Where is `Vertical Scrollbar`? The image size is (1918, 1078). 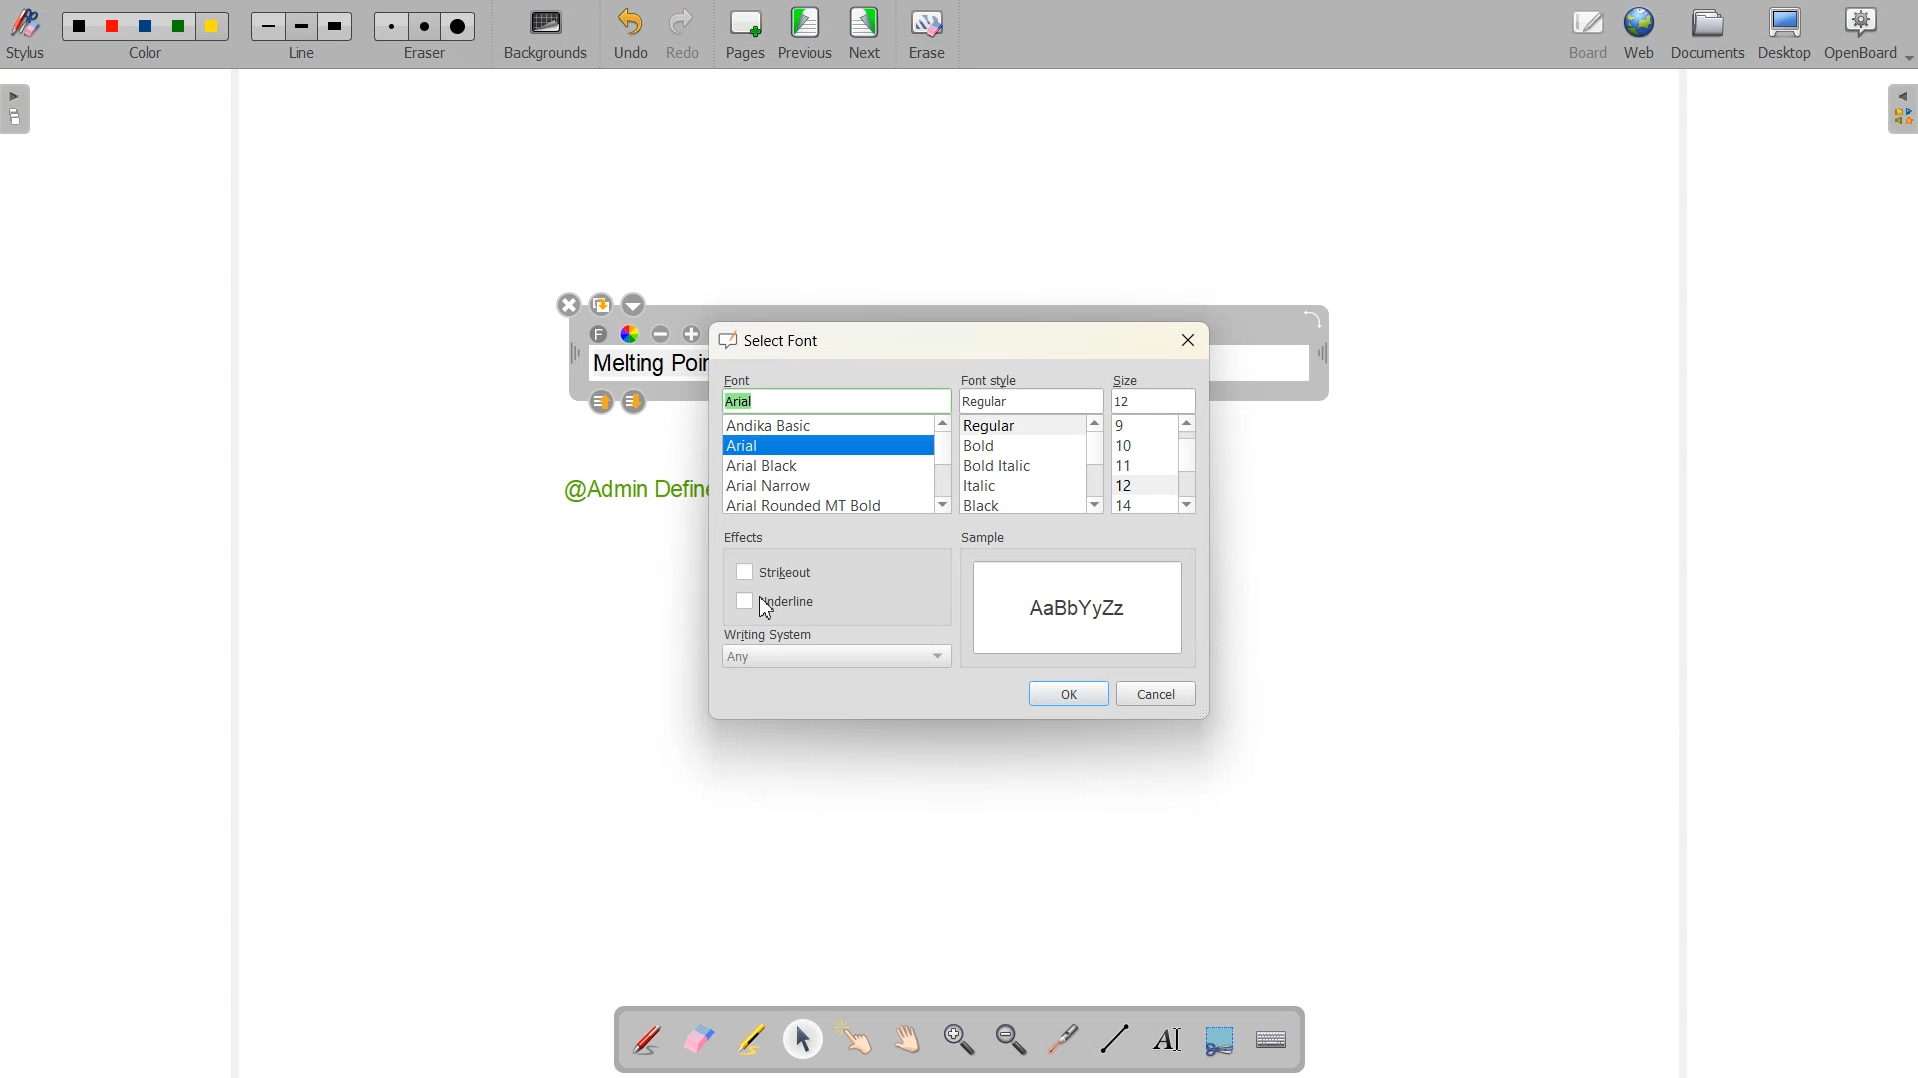
Vertical Scrollbar is located at coordinates (945, 466).